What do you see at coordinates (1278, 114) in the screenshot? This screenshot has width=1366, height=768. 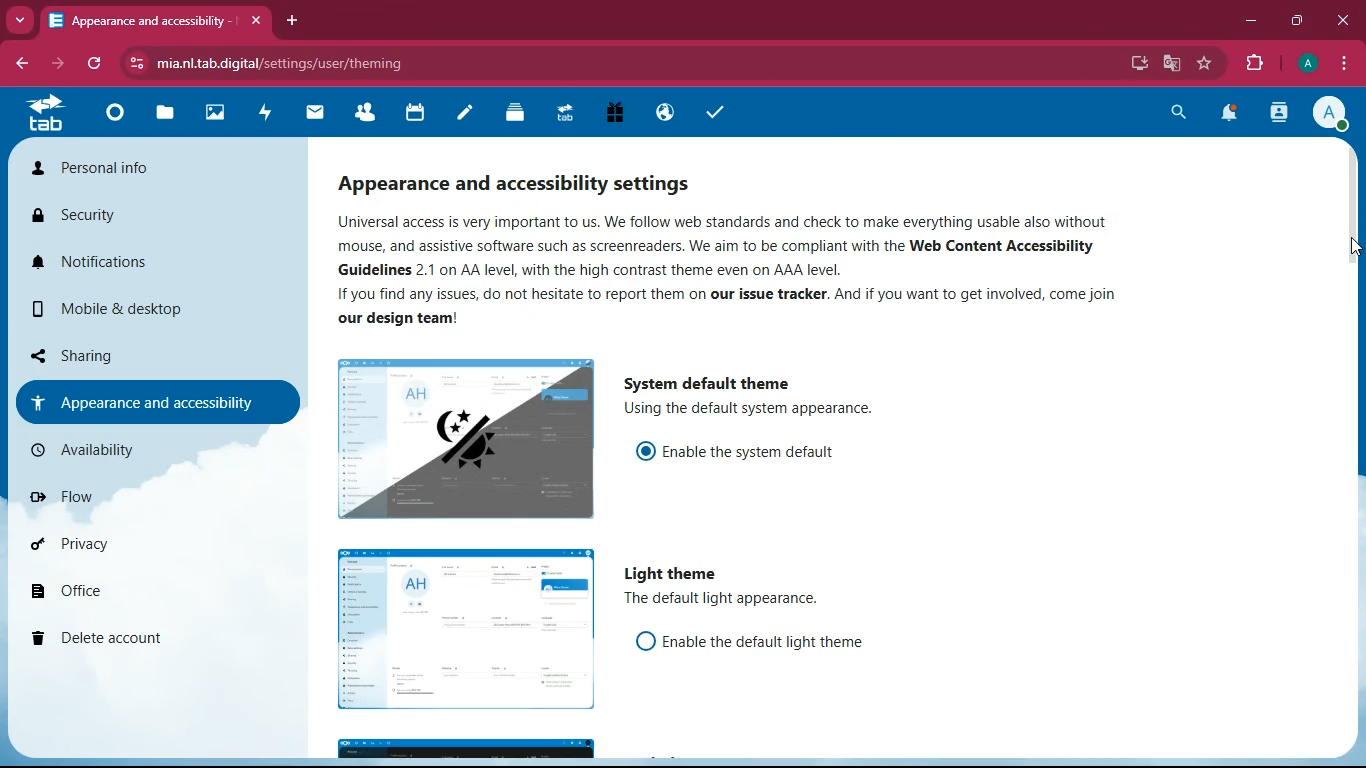 I see `activity` at bounding box center [1278, 114].